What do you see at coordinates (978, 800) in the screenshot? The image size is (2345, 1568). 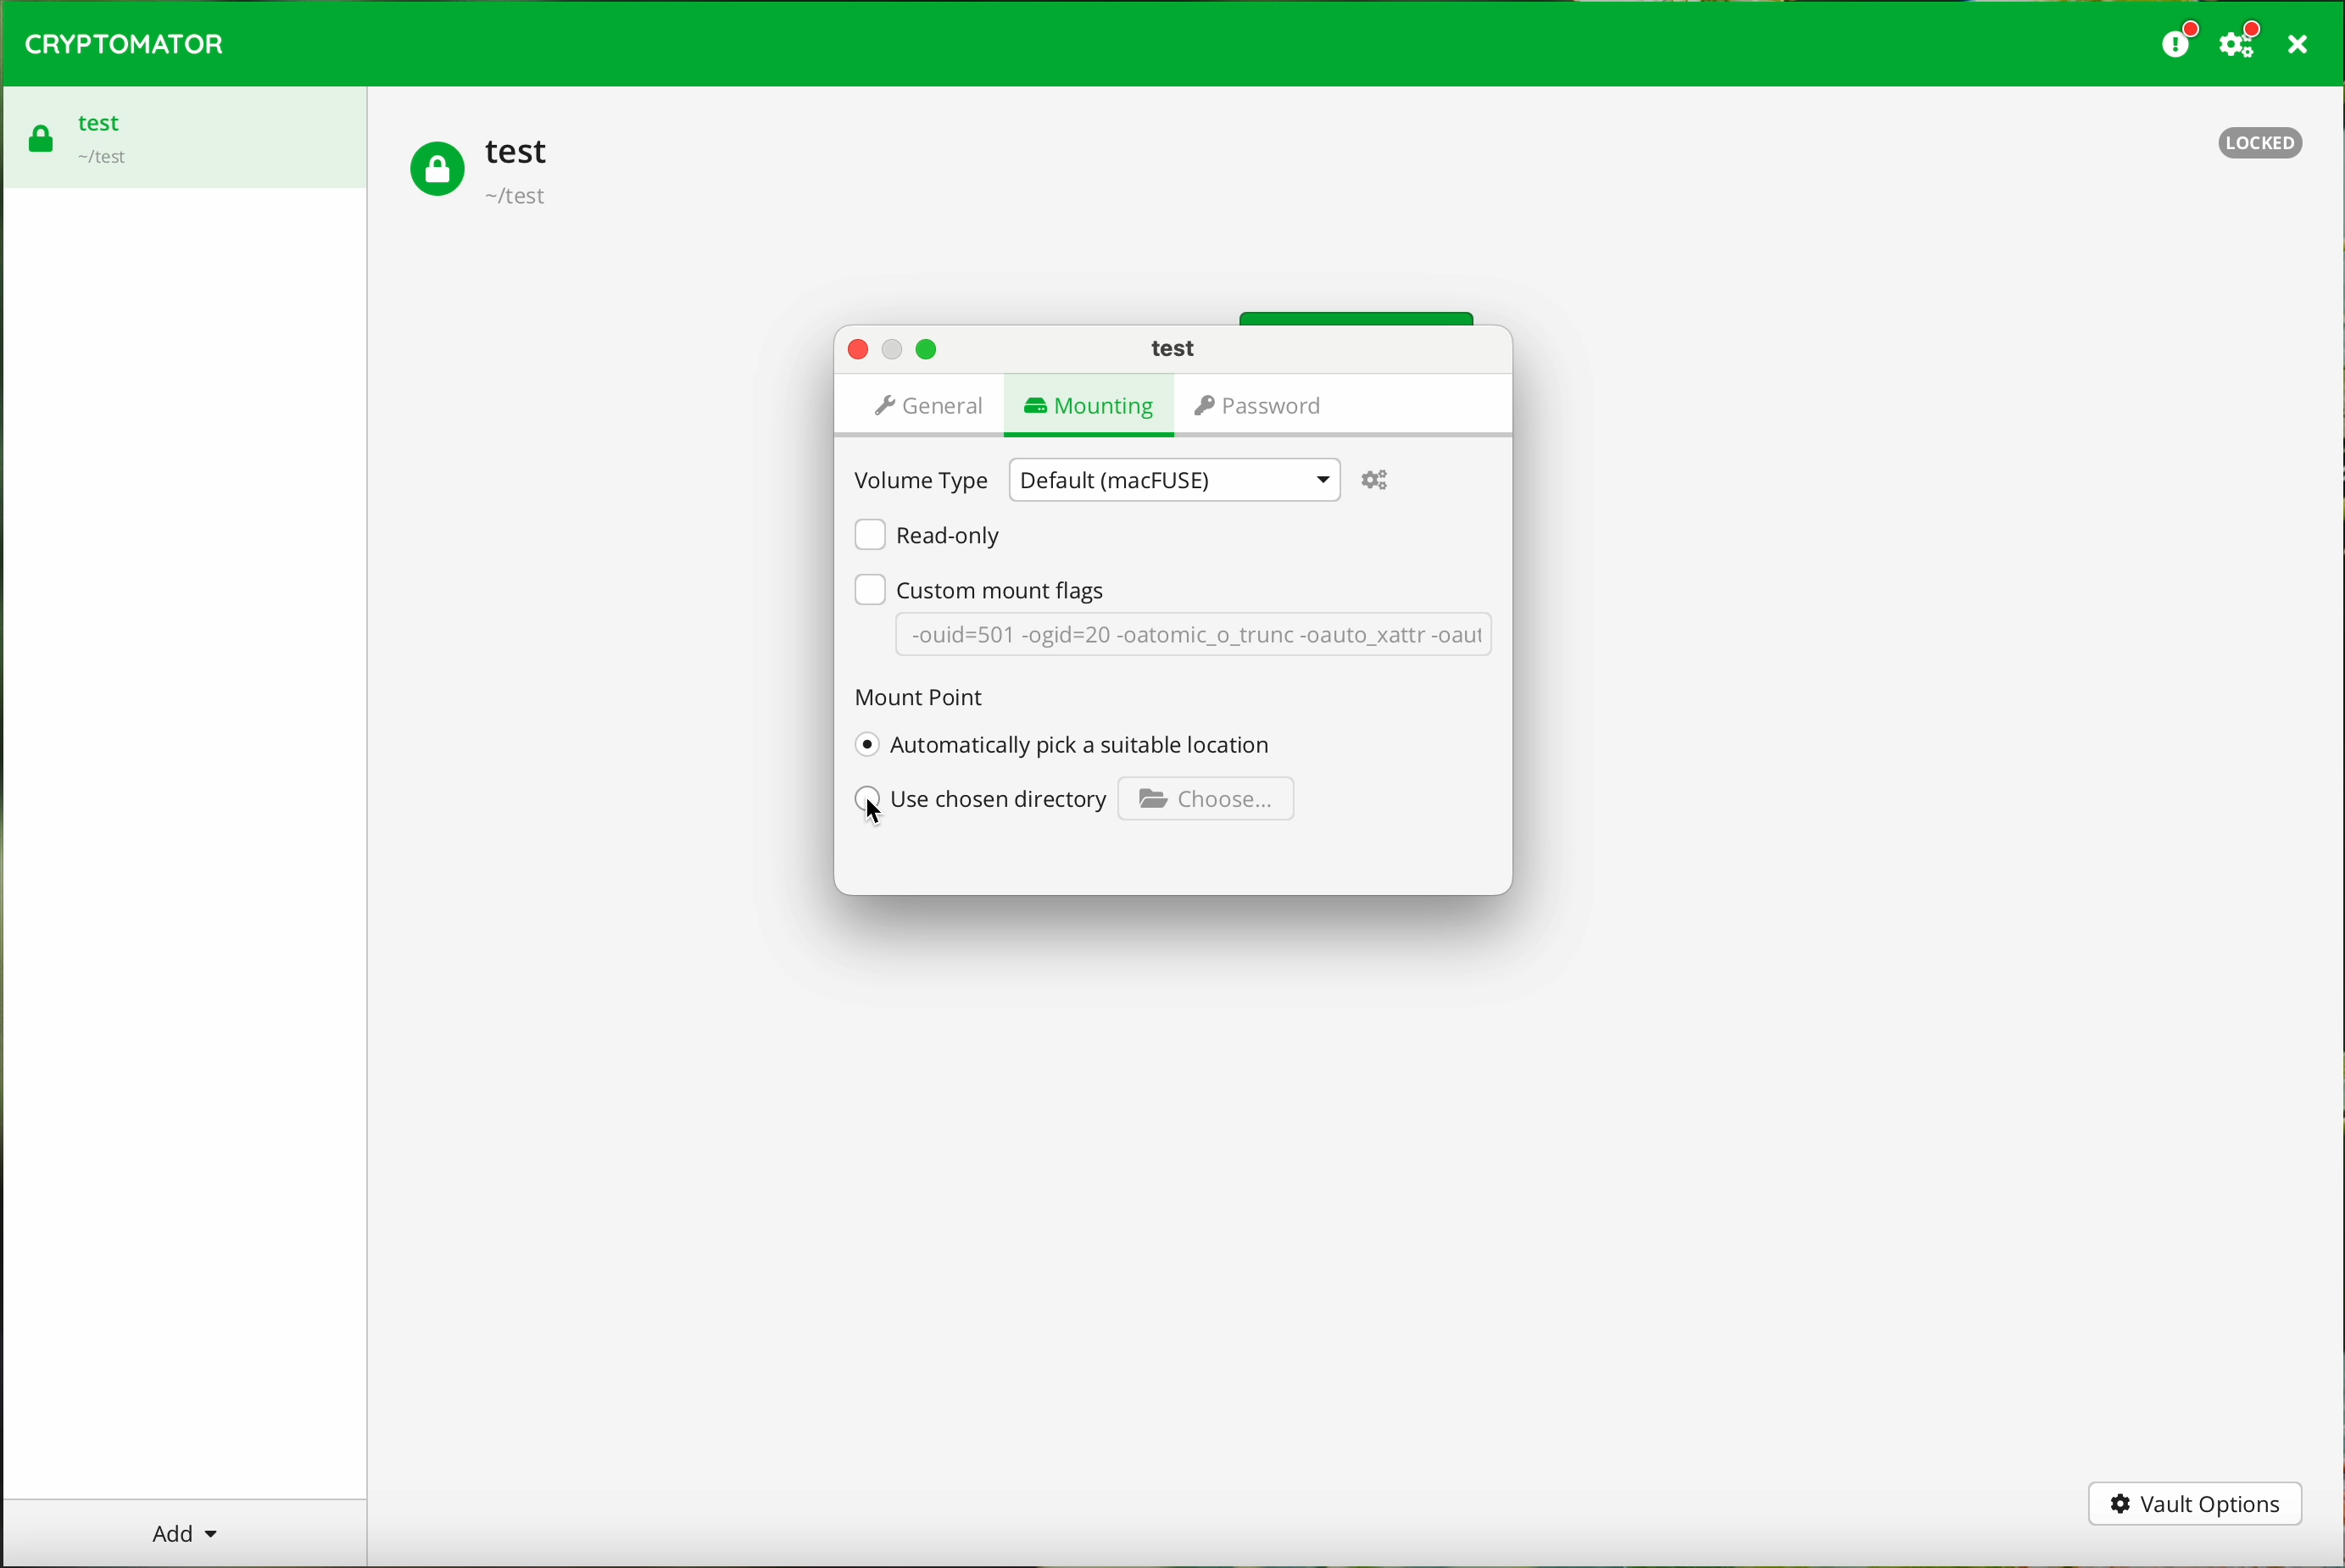 I see `use chosen directory` at bounding box center [978, 800].